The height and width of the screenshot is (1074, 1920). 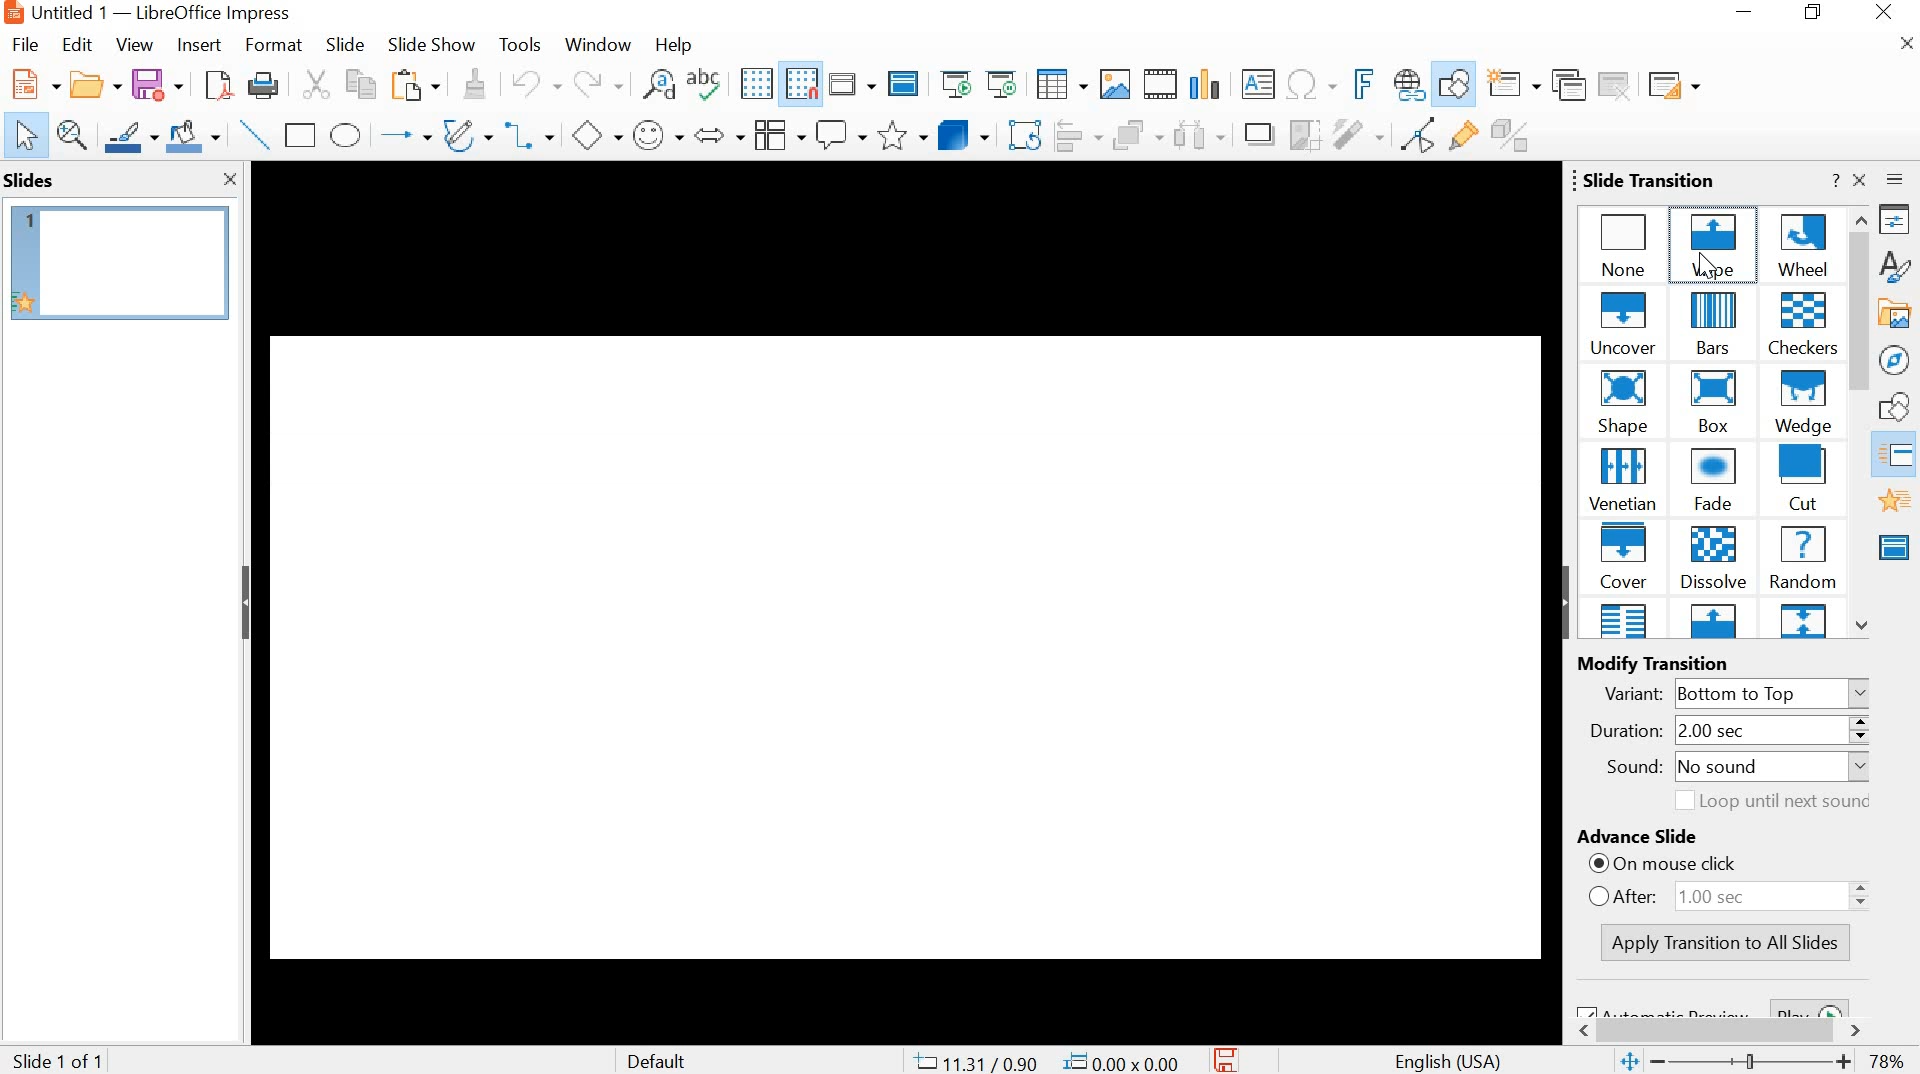 What do you see at coordinates (30, 180) in the screenshot?
I see `SLIDES` at bounding box center [30, 180].